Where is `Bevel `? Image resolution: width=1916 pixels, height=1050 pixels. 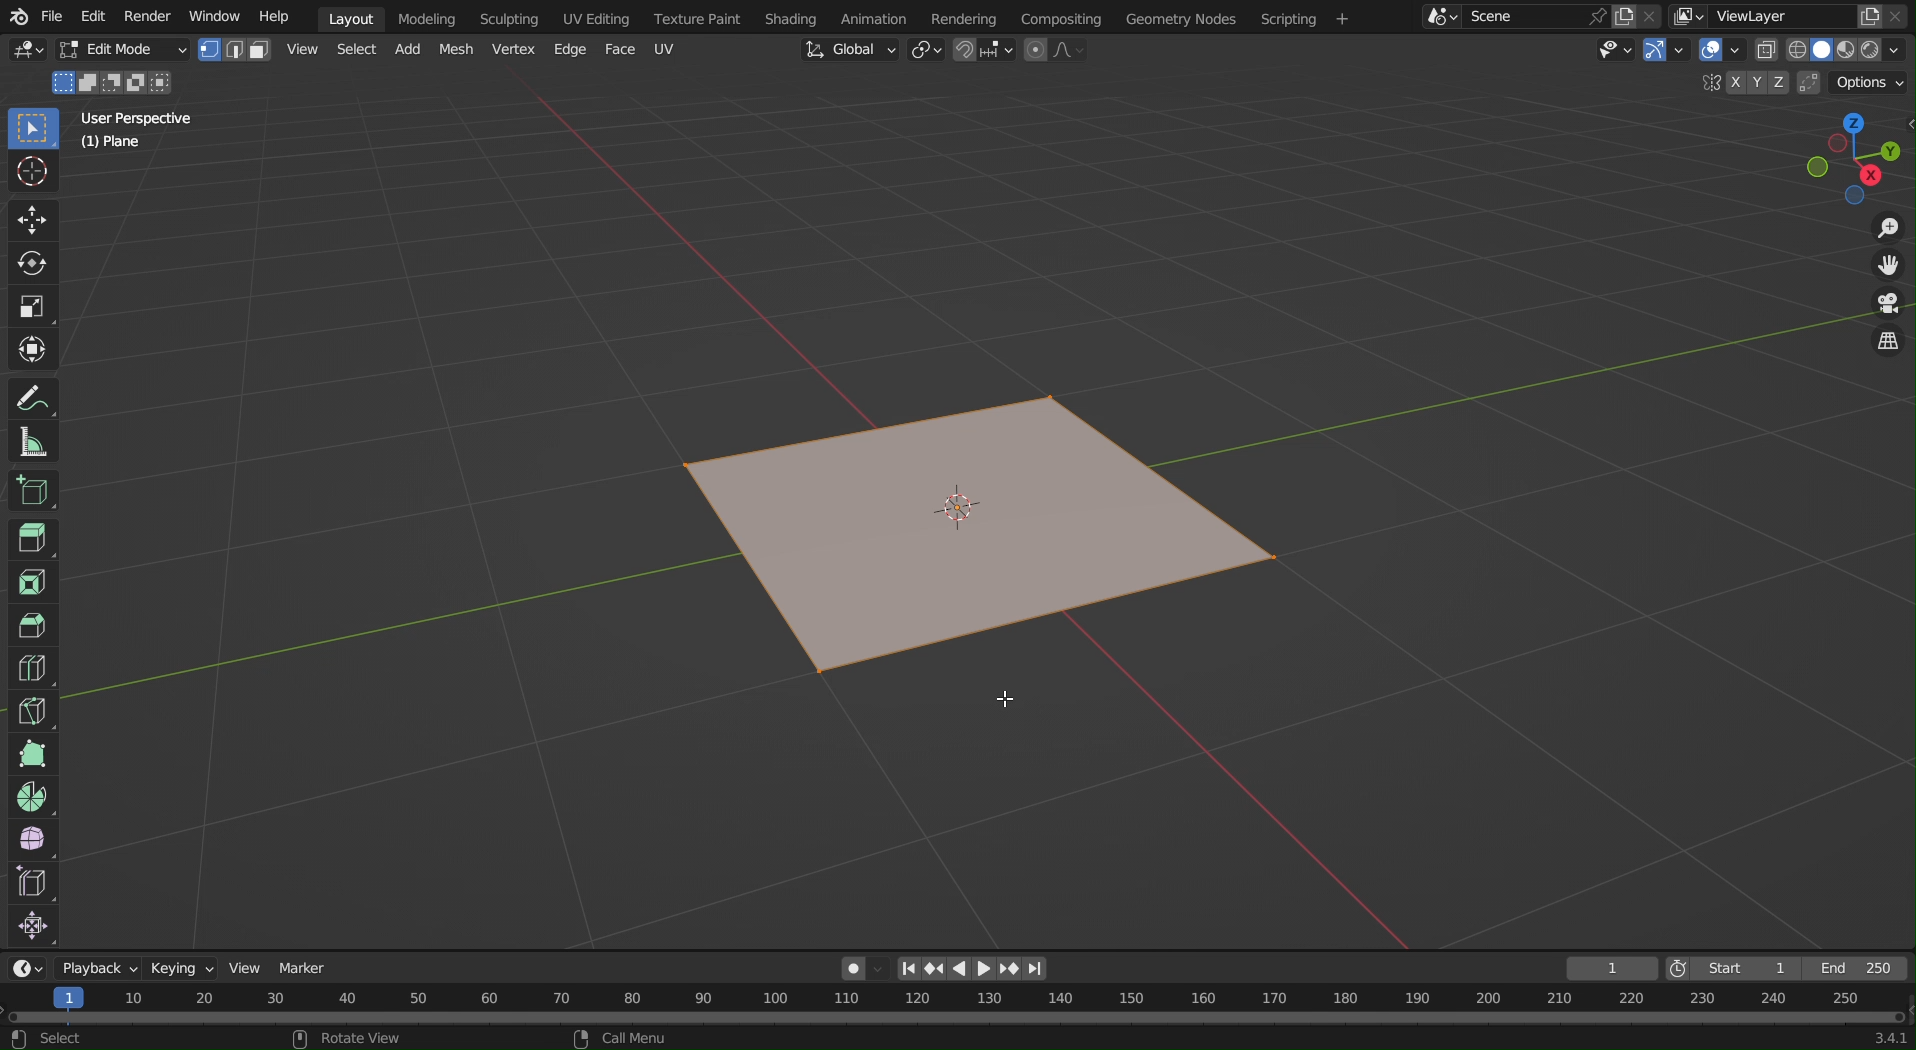
Bevel  is located at coordinates (32, 626).